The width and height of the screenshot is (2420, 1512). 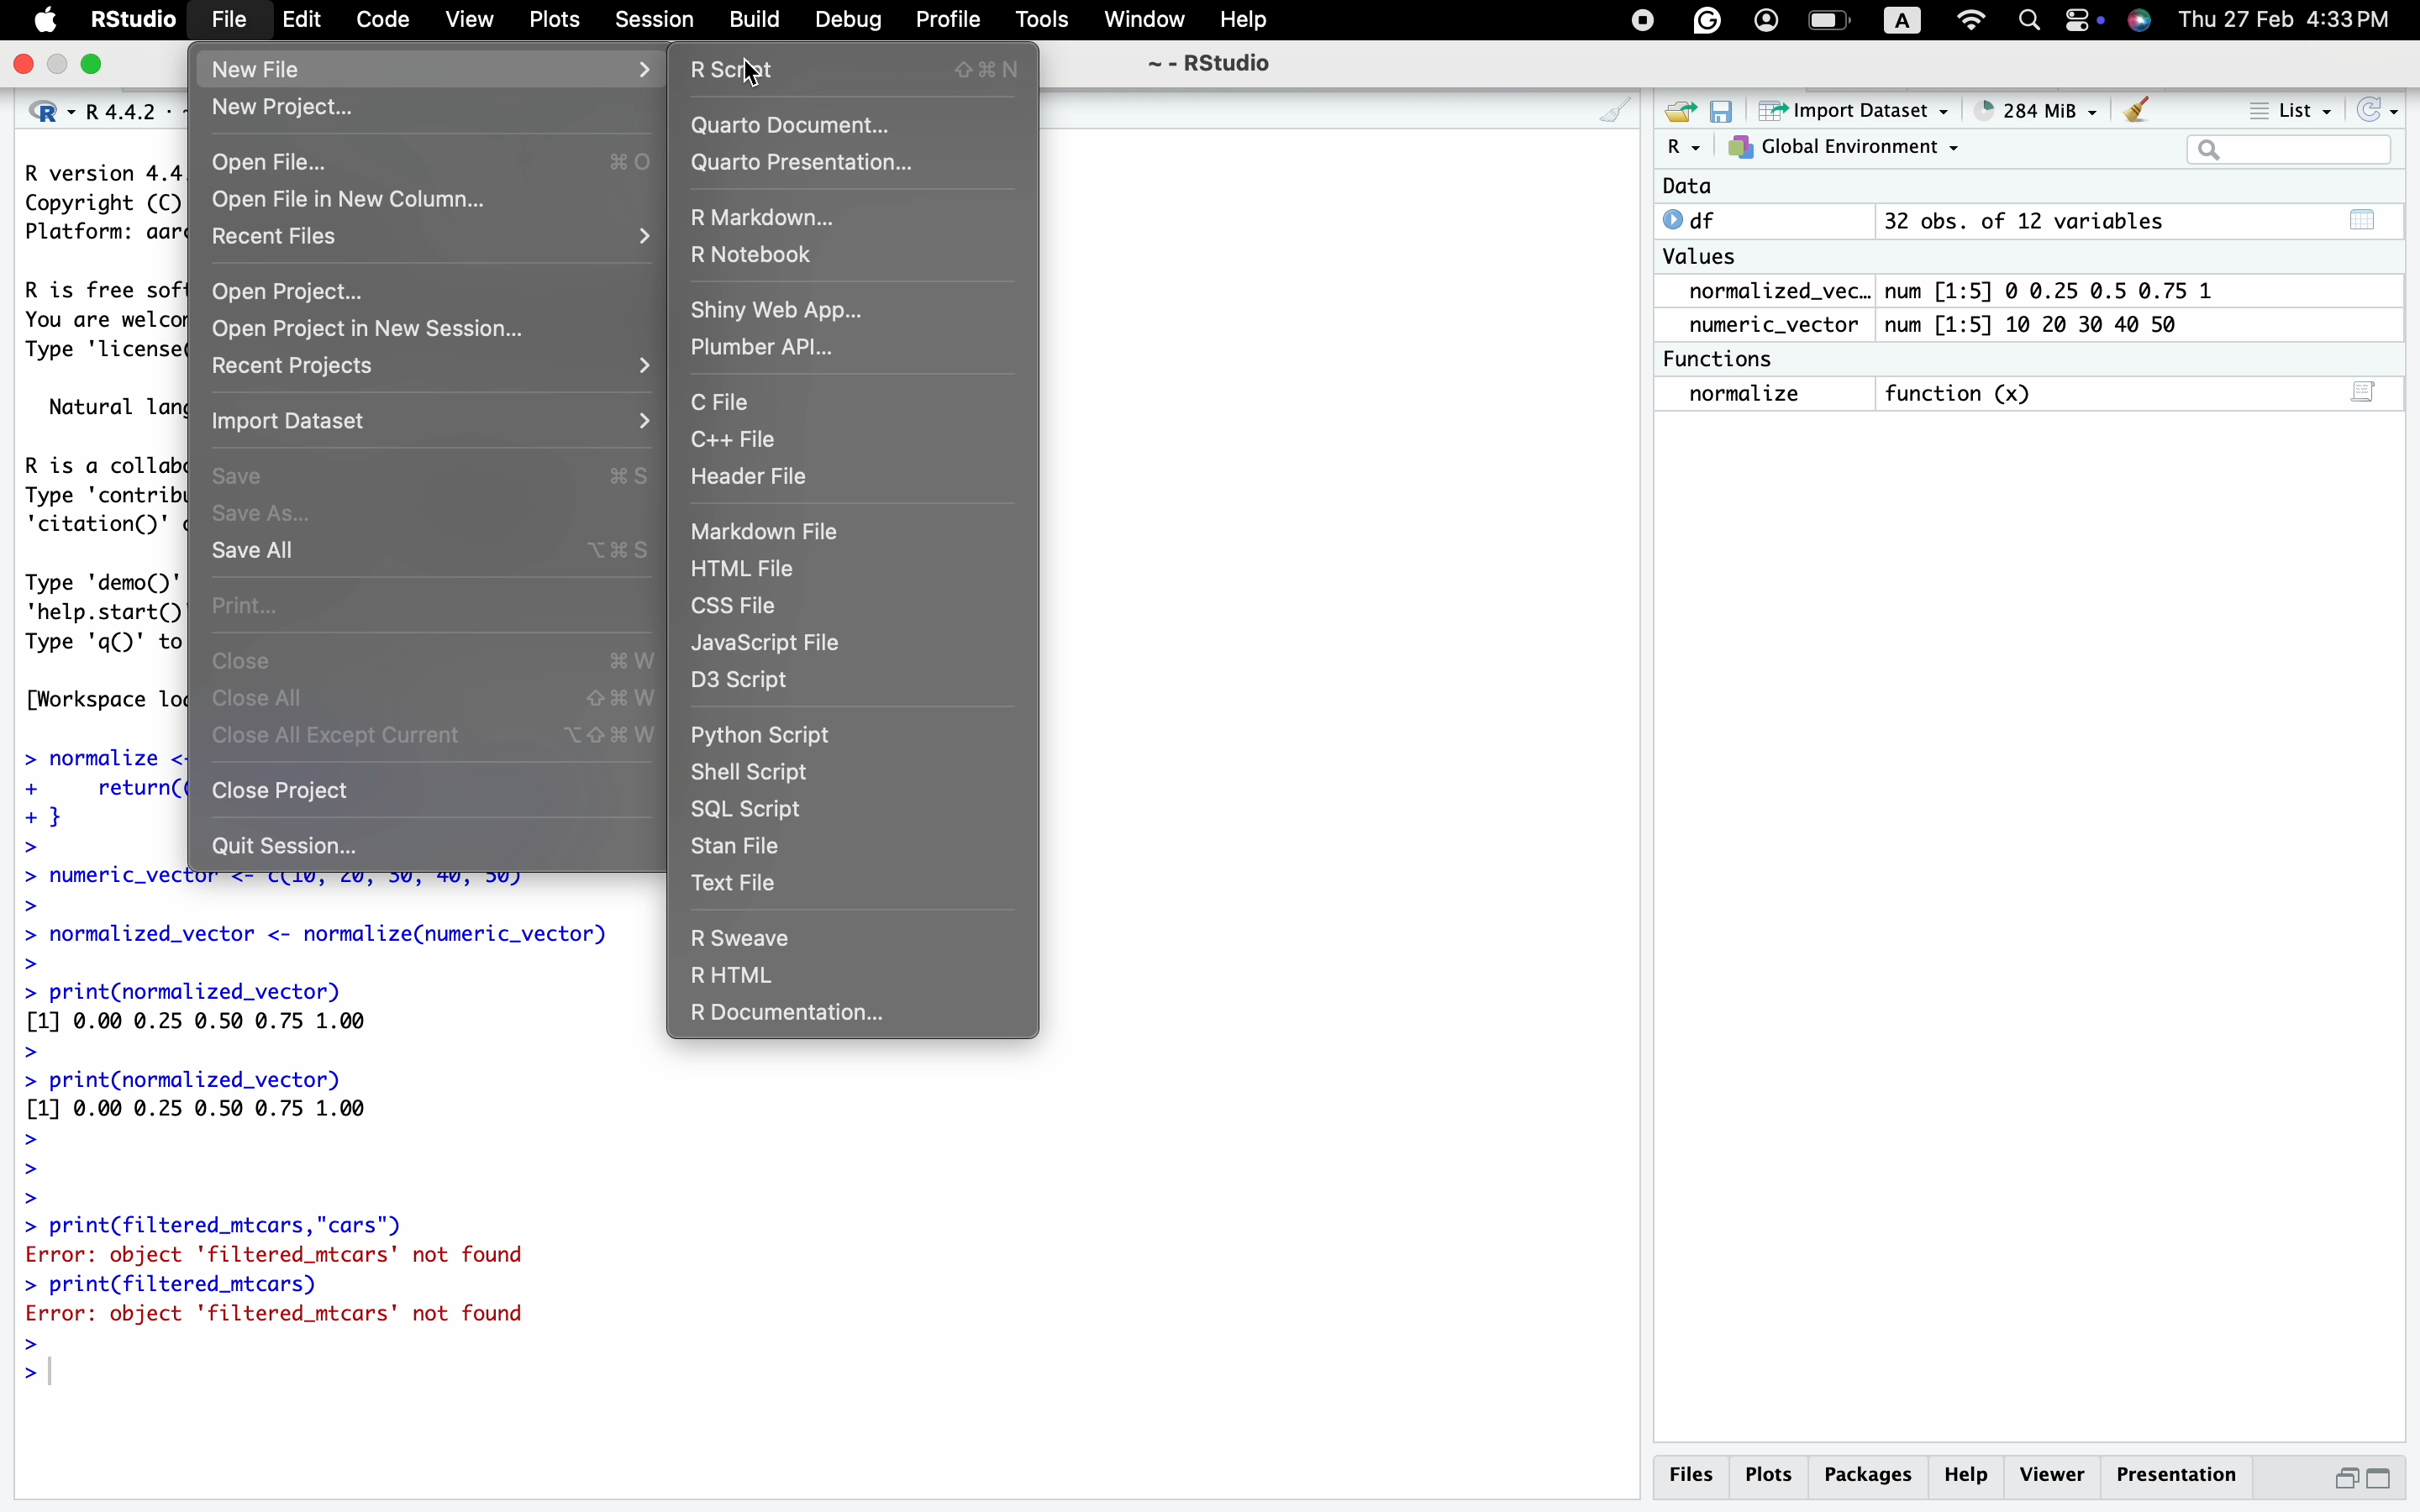 What do you see at coordinates (742, 882) in the screenshot?
I see `Text File` at bounding box center [742, 882].